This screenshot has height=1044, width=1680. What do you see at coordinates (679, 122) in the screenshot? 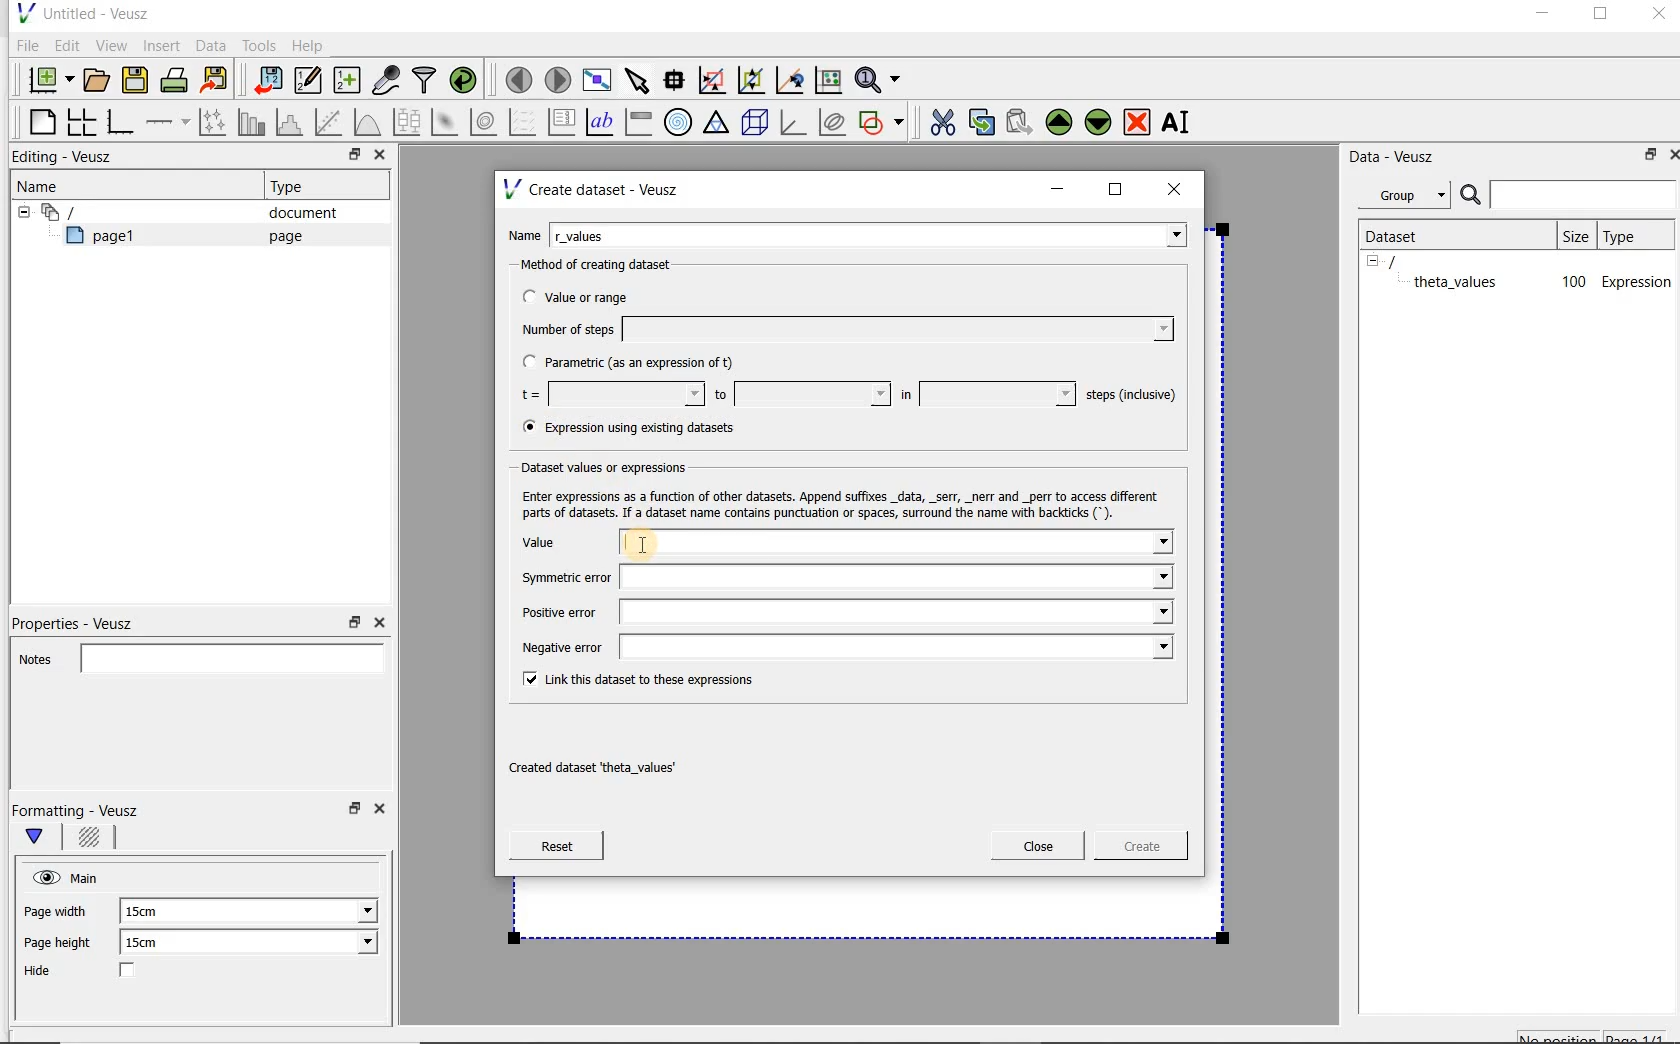
I see `polar graph` at bounding box center [679, 122].